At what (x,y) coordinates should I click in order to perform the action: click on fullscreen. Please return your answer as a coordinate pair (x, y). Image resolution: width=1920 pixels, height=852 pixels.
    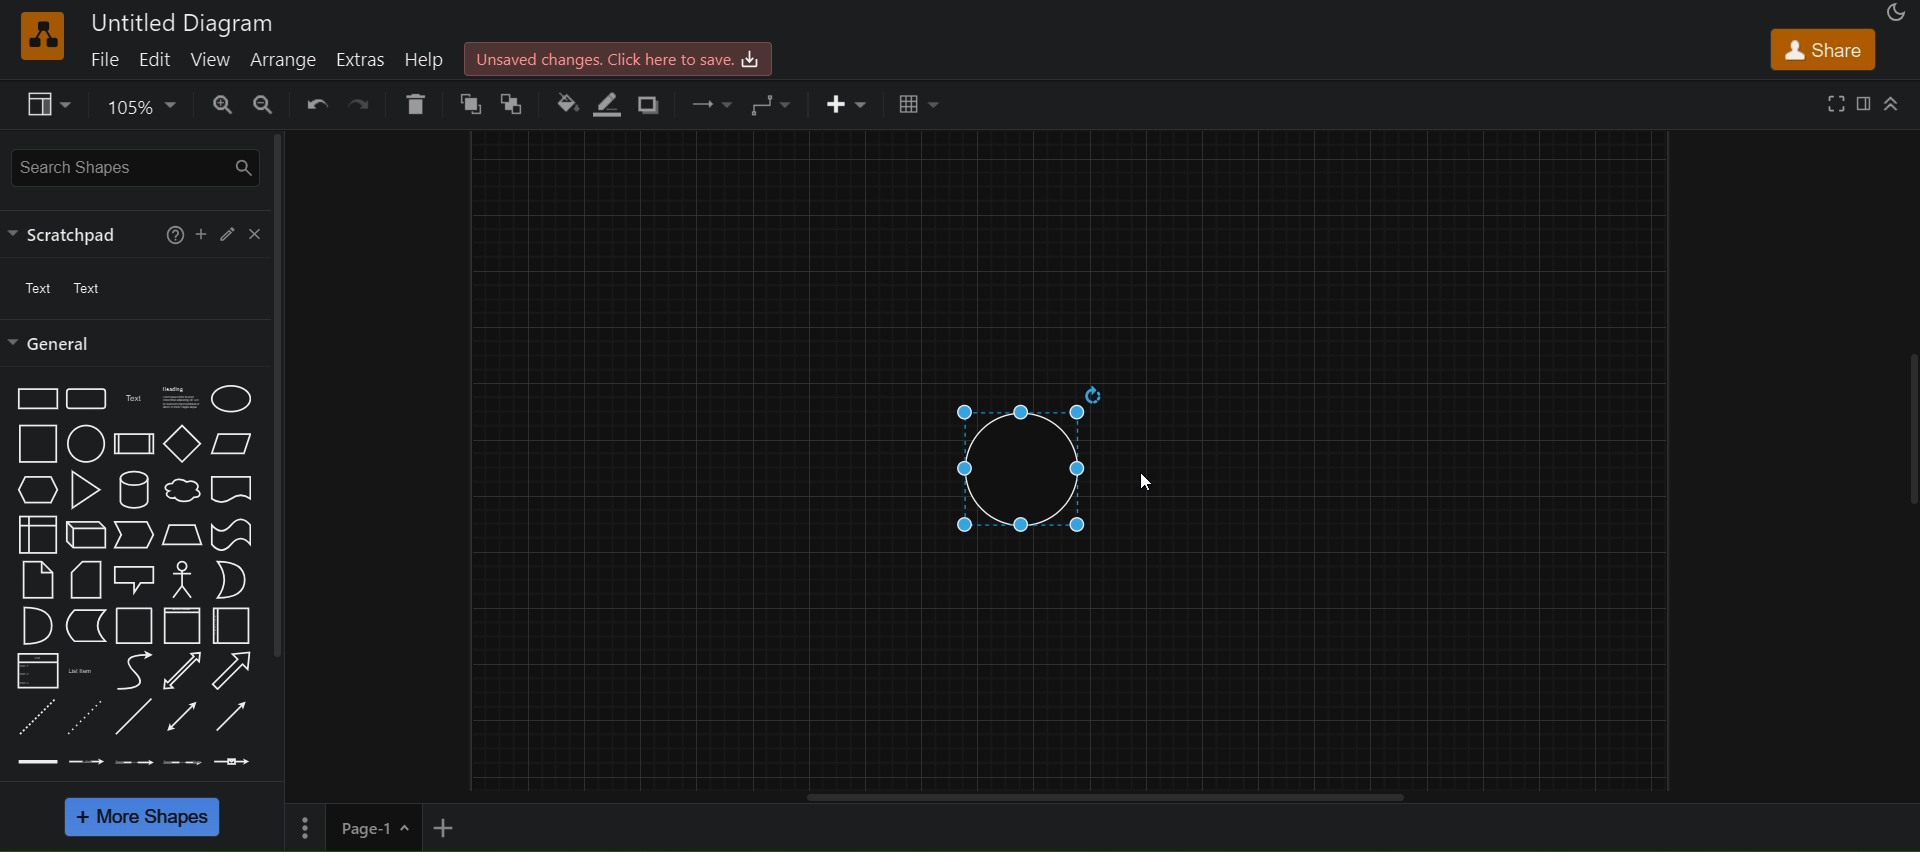
    Looking at the image, I should click on (1832, 102).